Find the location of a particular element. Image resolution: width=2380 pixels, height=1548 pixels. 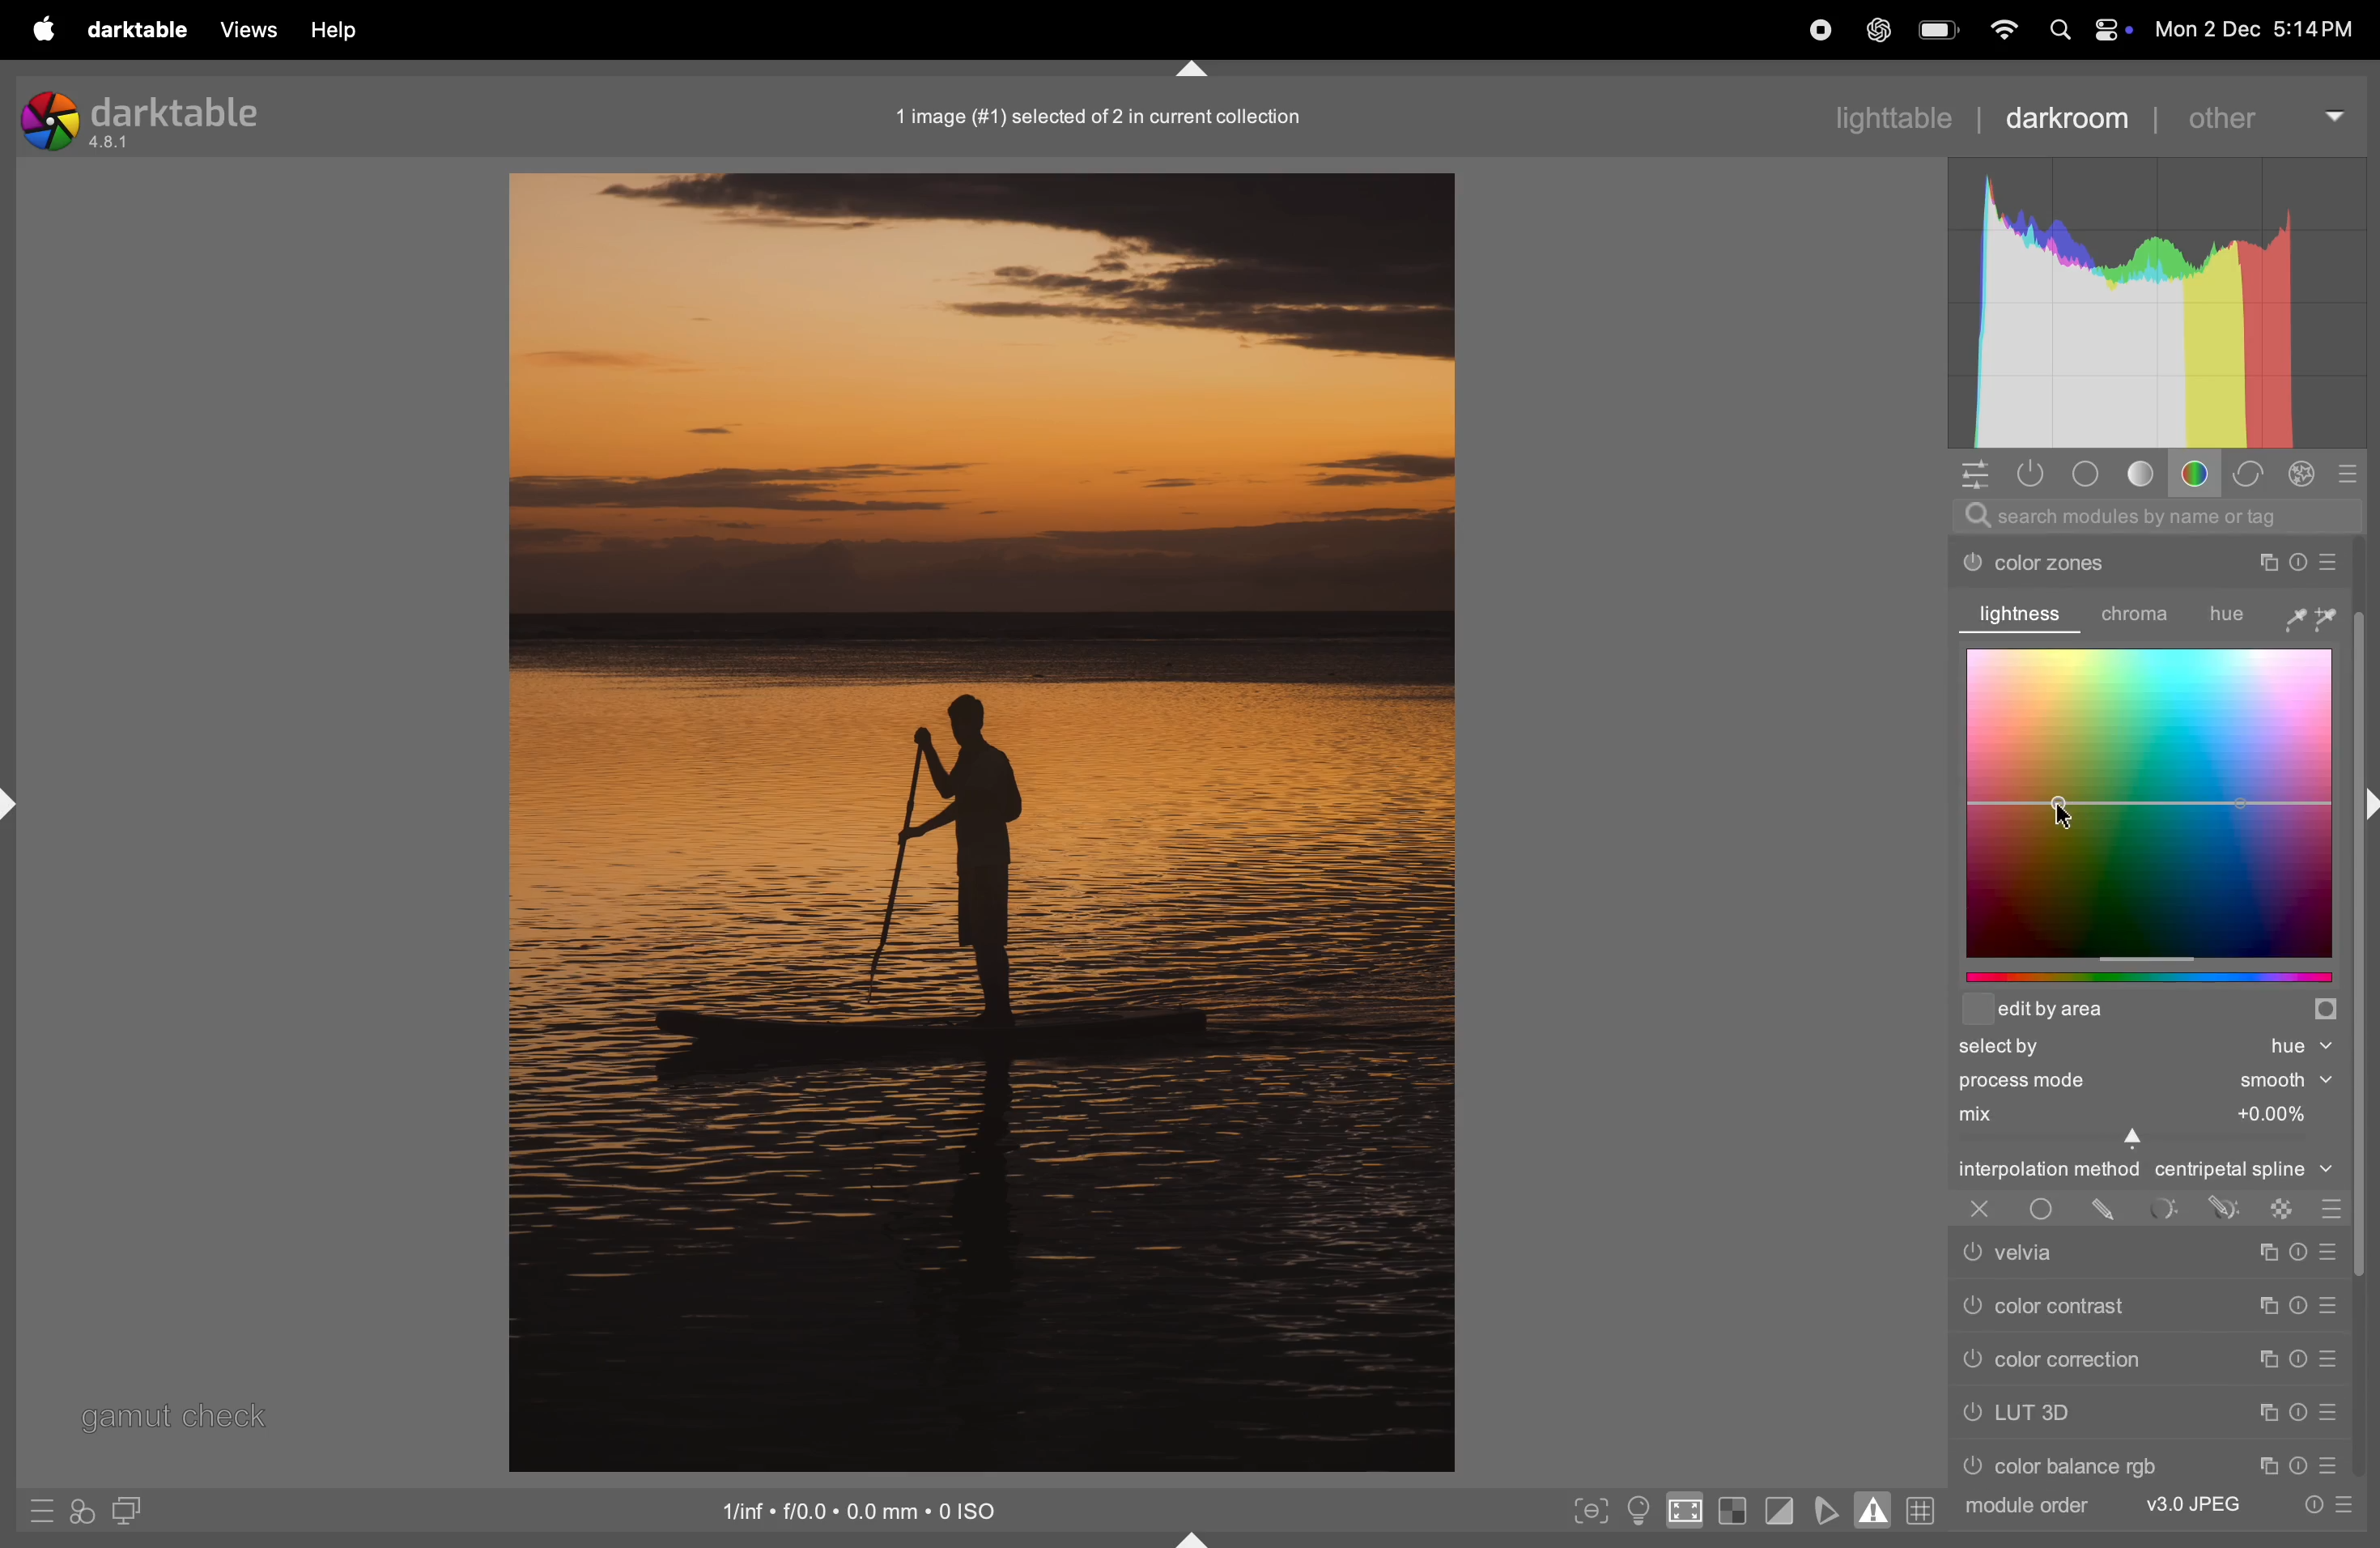

Timer is located at coordinates (2299, 1306).